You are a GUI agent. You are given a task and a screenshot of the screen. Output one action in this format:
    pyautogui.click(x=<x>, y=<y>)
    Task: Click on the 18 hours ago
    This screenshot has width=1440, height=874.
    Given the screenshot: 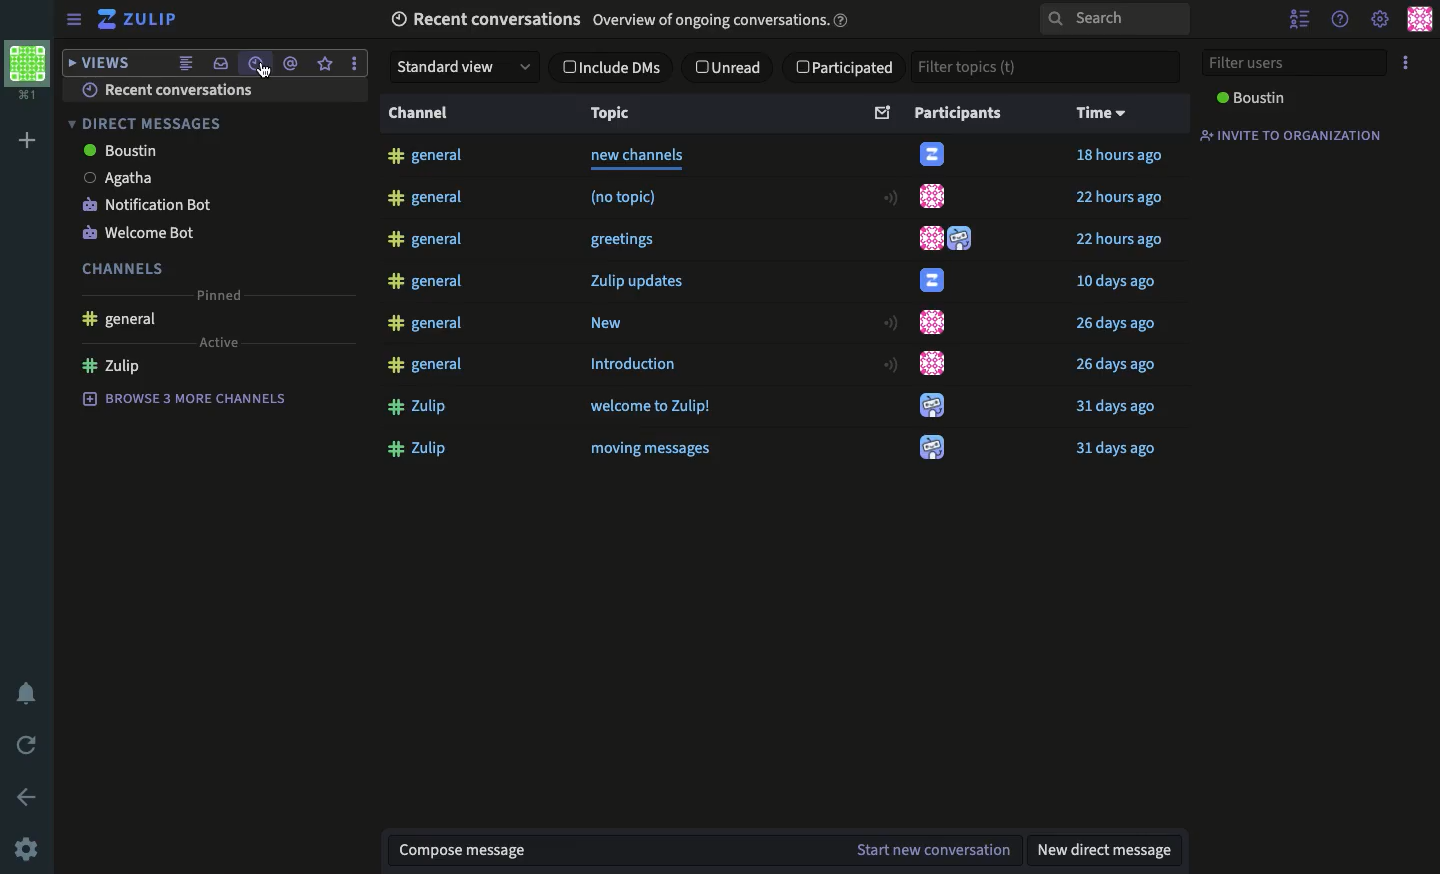 What is the action you would take?
    pyautogui.click(x=1121, y=158)
    